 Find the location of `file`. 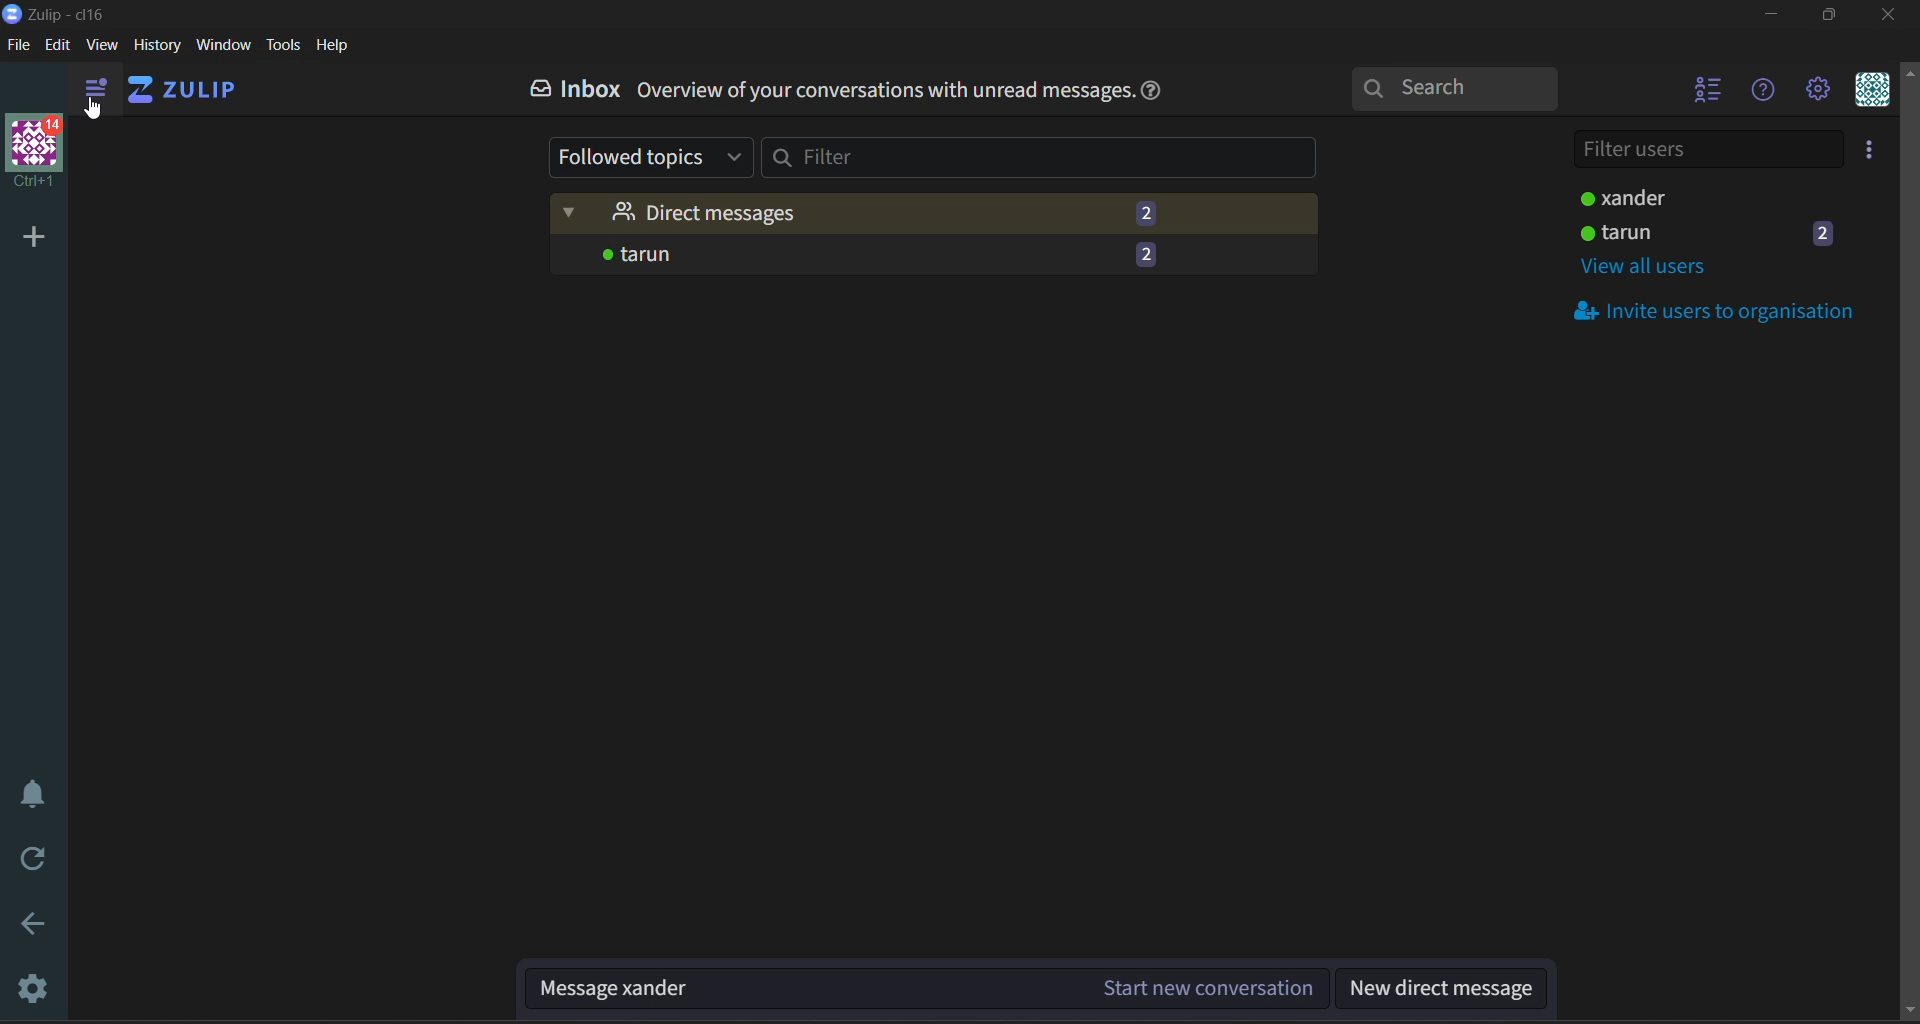

file is located at coordinates (20, 45).